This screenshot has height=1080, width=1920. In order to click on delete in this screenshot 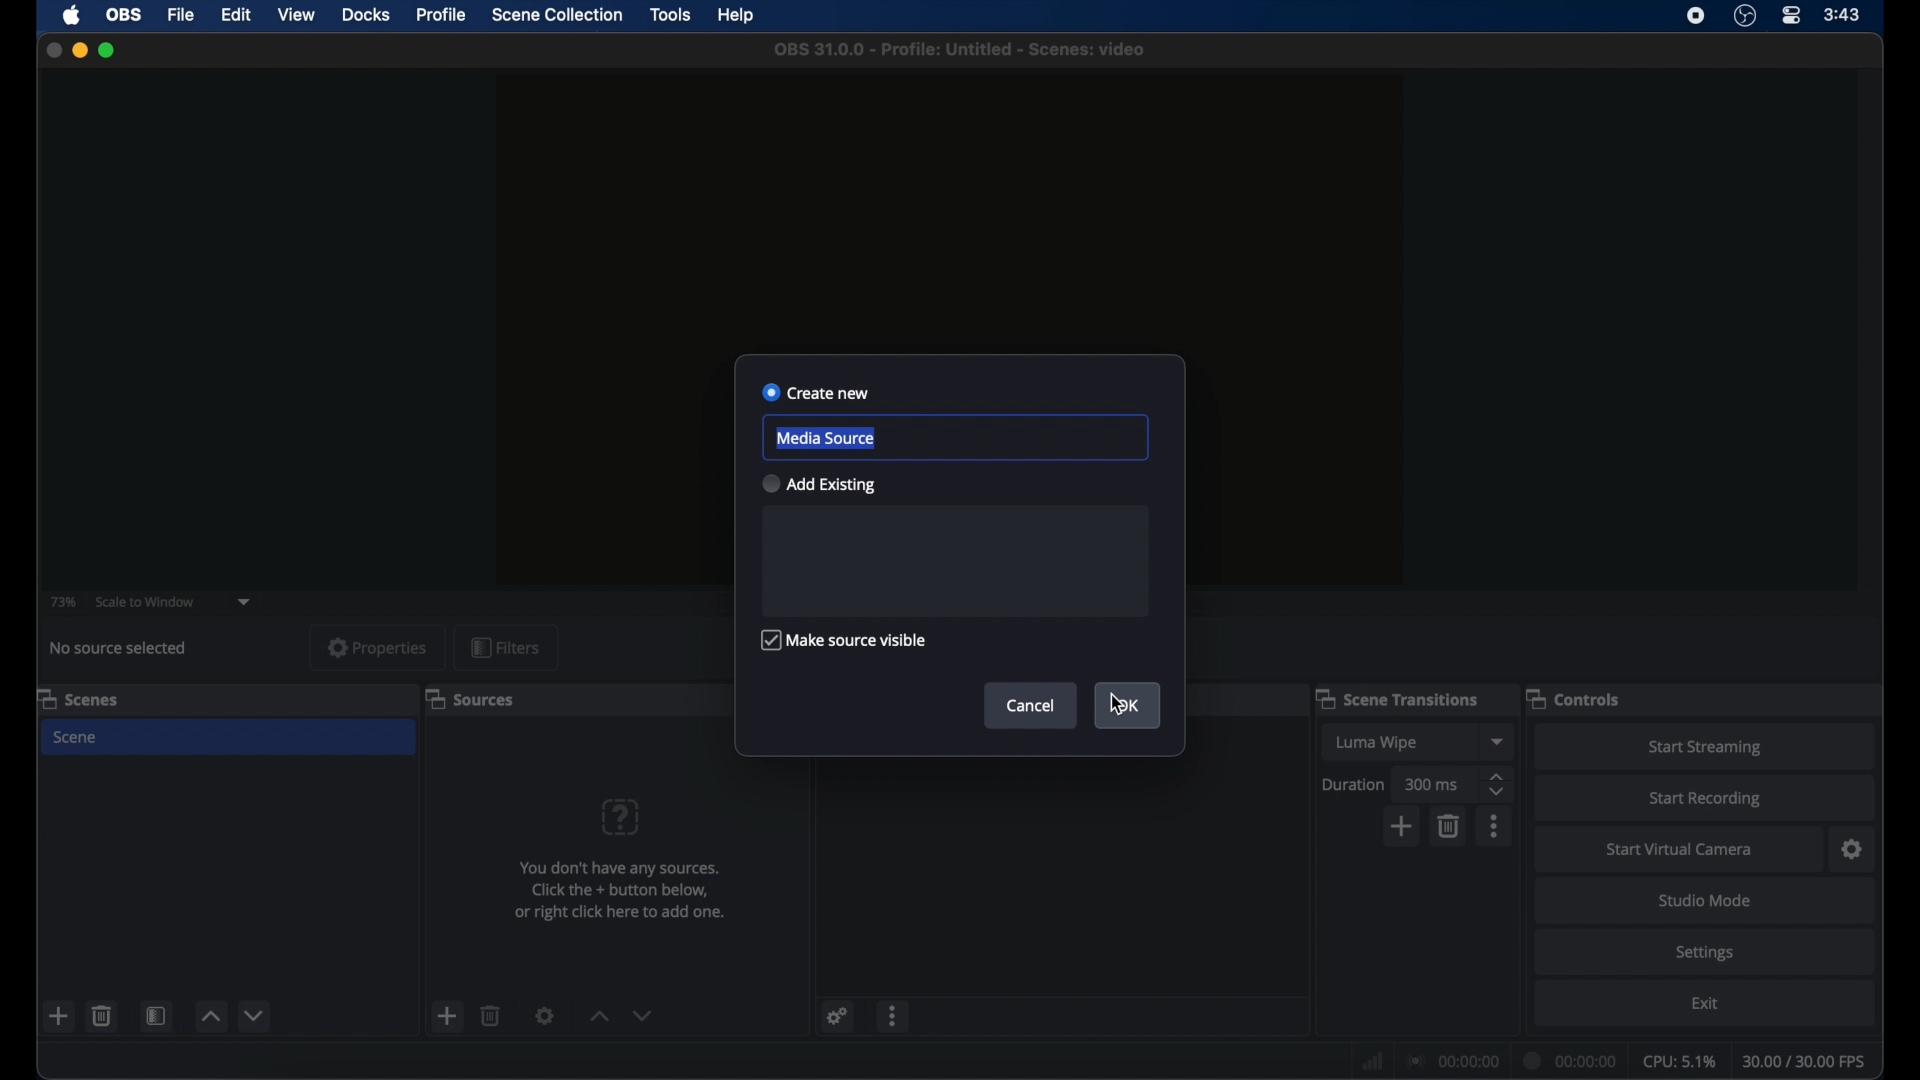, I will do `click(1450, 827)`.